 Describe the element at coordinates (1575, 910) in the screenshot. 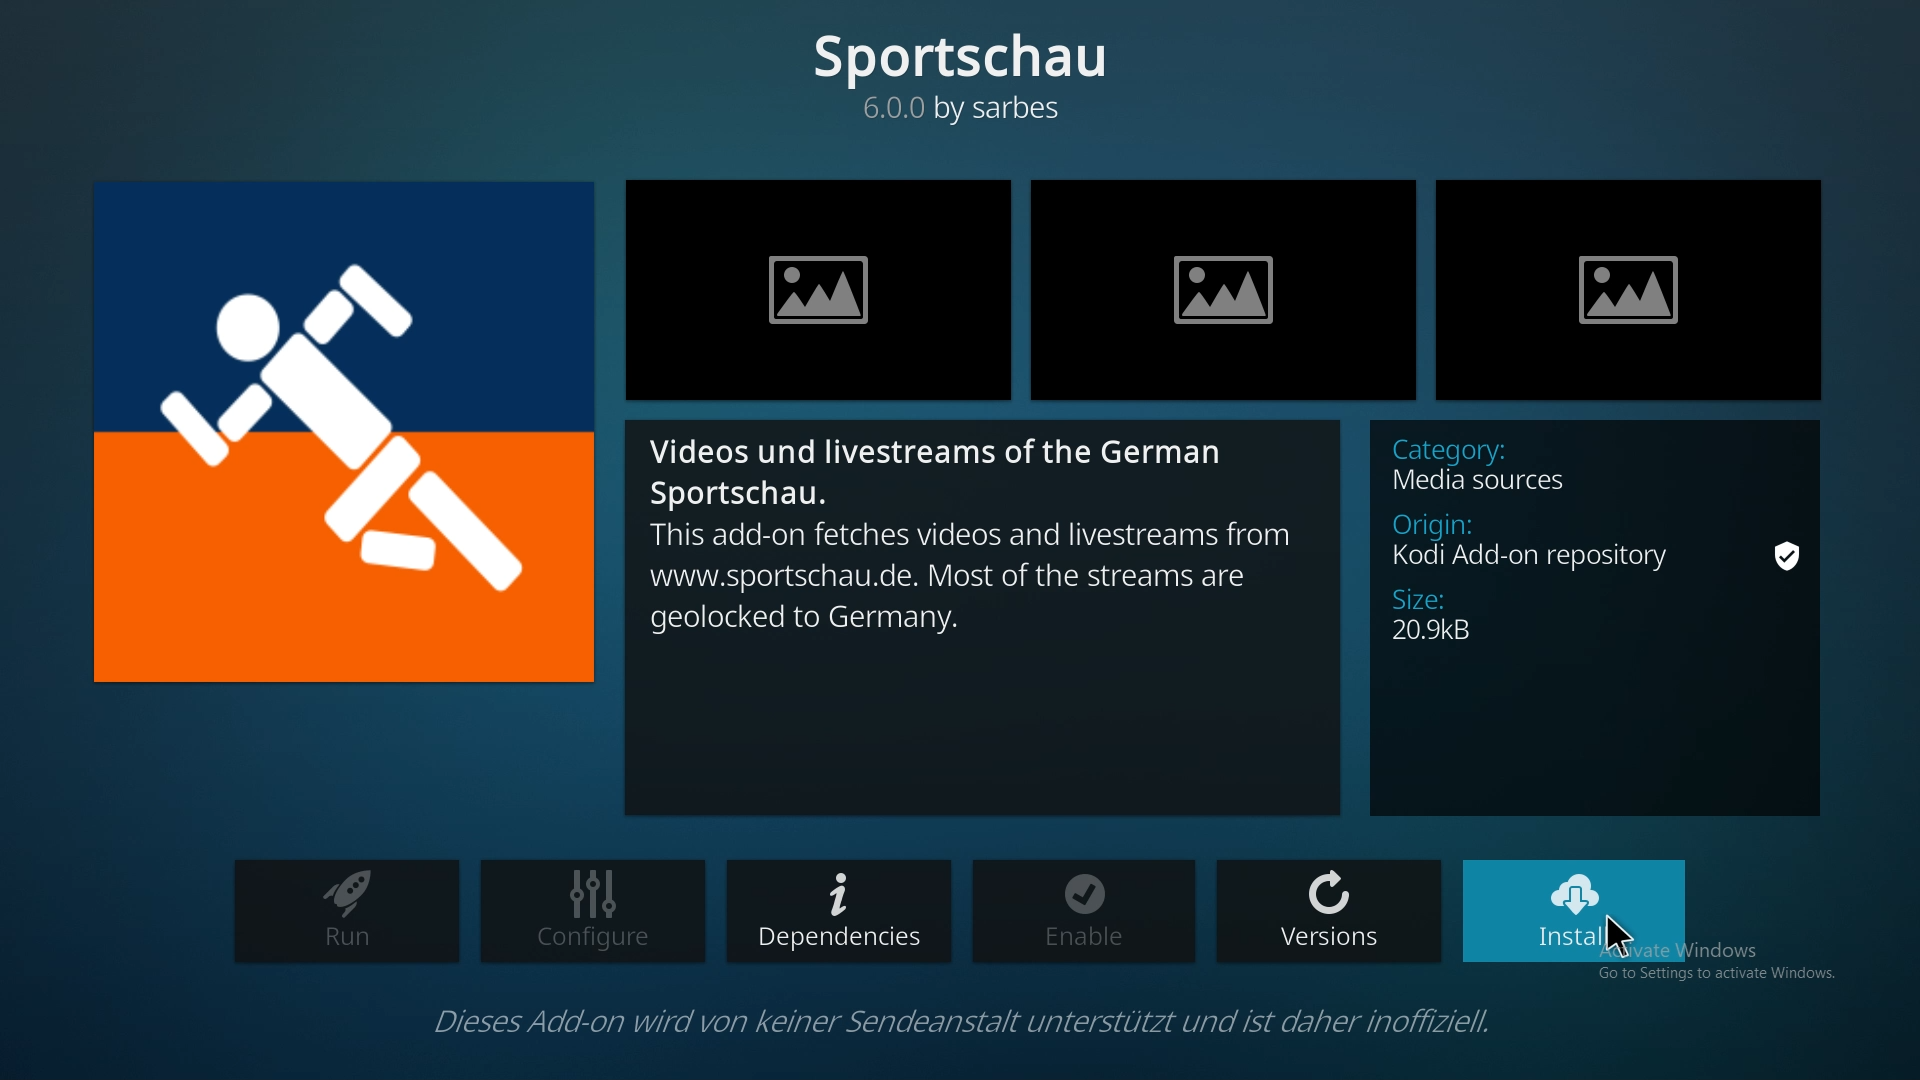

I see `install` at that location.